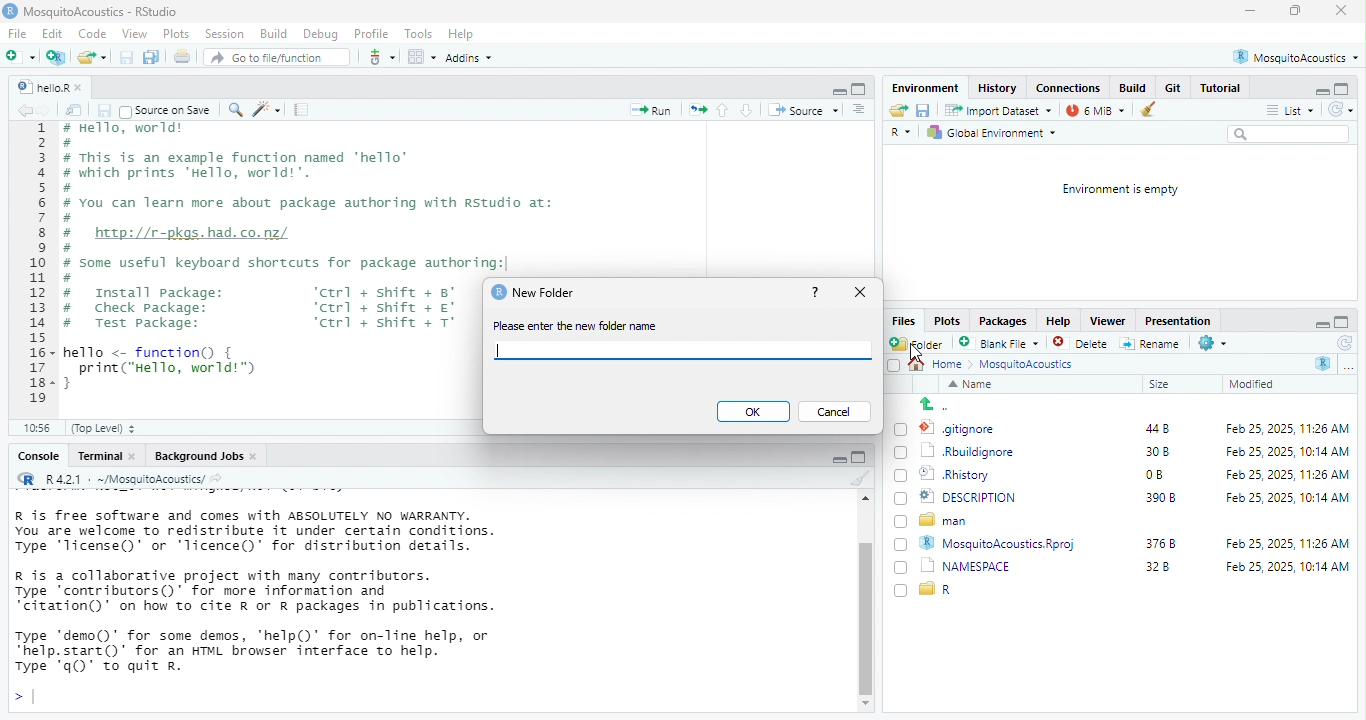 Image resolution: width=1366 pixels, height=720 pixels. Describe the element at coordinates (268, 263) in the screenshot. I see `maka Bel
 #

 # This is an example function named ‘hello’

 # which prints ‘Hello, world!".

5 #

5 # You can learn more about package authoring with Rstudio at:
a

3 #  http://r-pkgs.had.co.nz/

) #

) # some useful keyboard shortcuts for package authoring:|

Lo.

 # Install package: ‘ctrl + shift + 8’

3 # Check package: ‘ctrl + shift + €'

 # Test package: ‘ctrl + shift + T°

]

5+ hello <- function() {

~~ print("Hello, world!™)

3+}` at that location.